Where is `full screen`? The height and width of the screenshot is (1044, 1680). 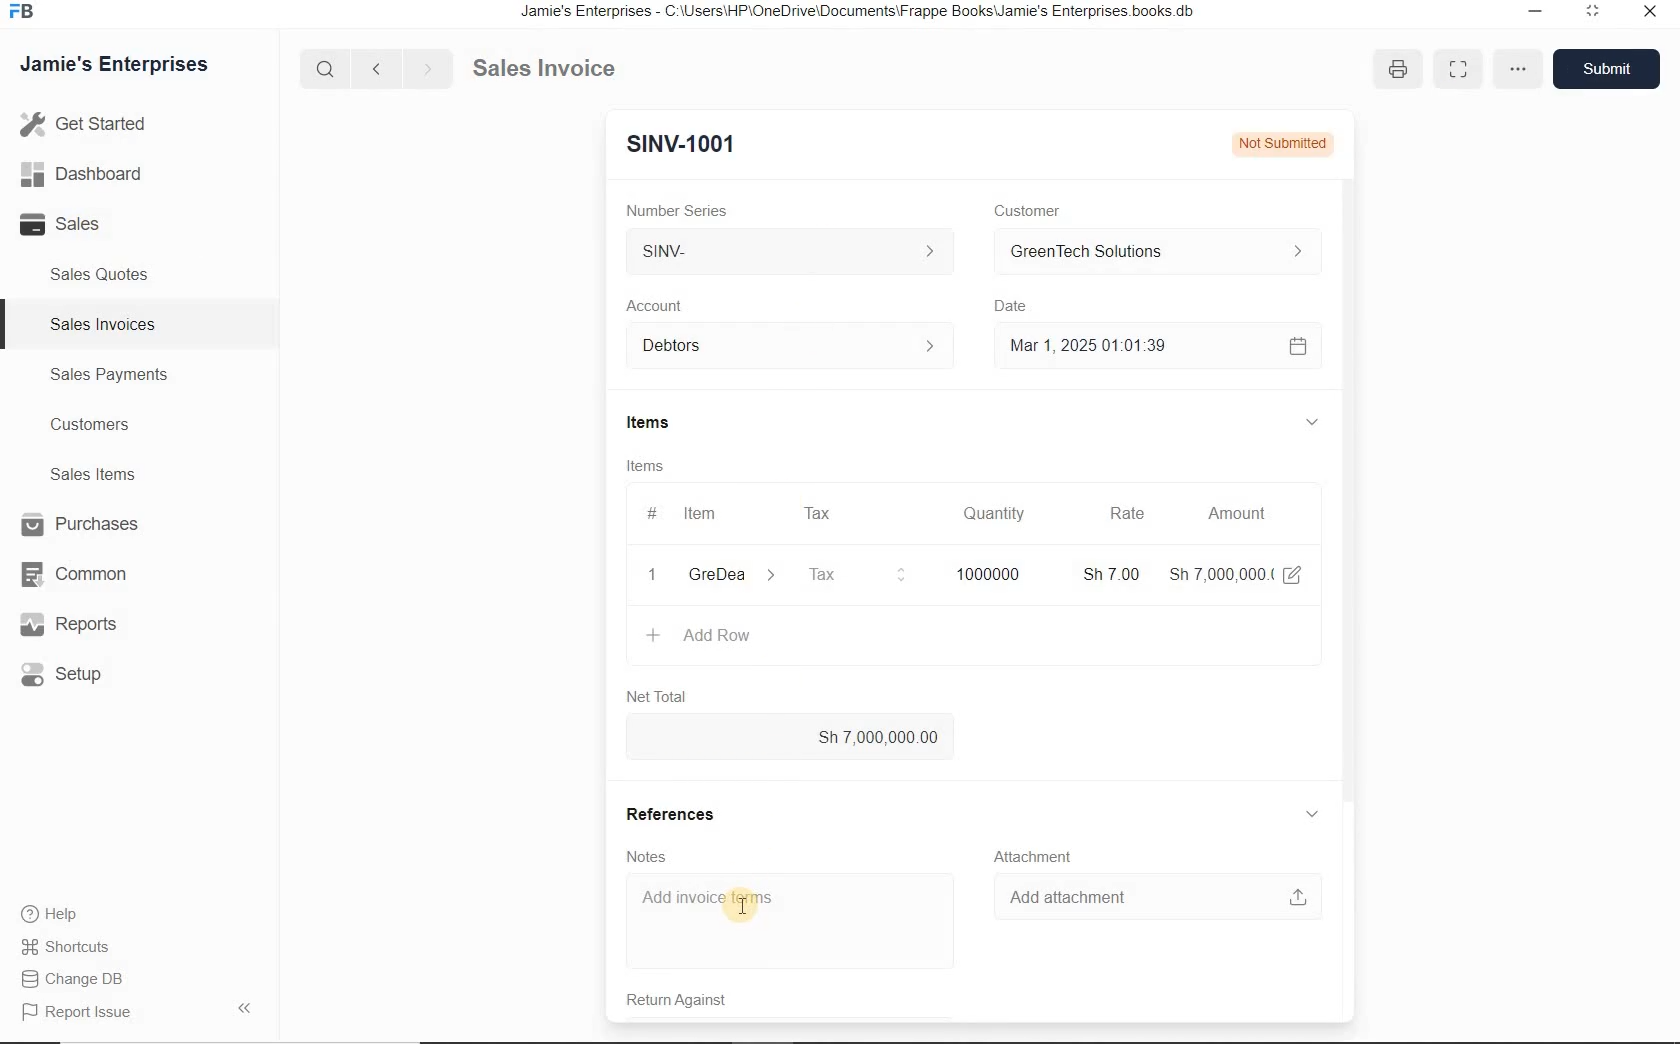
full screen is located at coordinates (1457, 69).